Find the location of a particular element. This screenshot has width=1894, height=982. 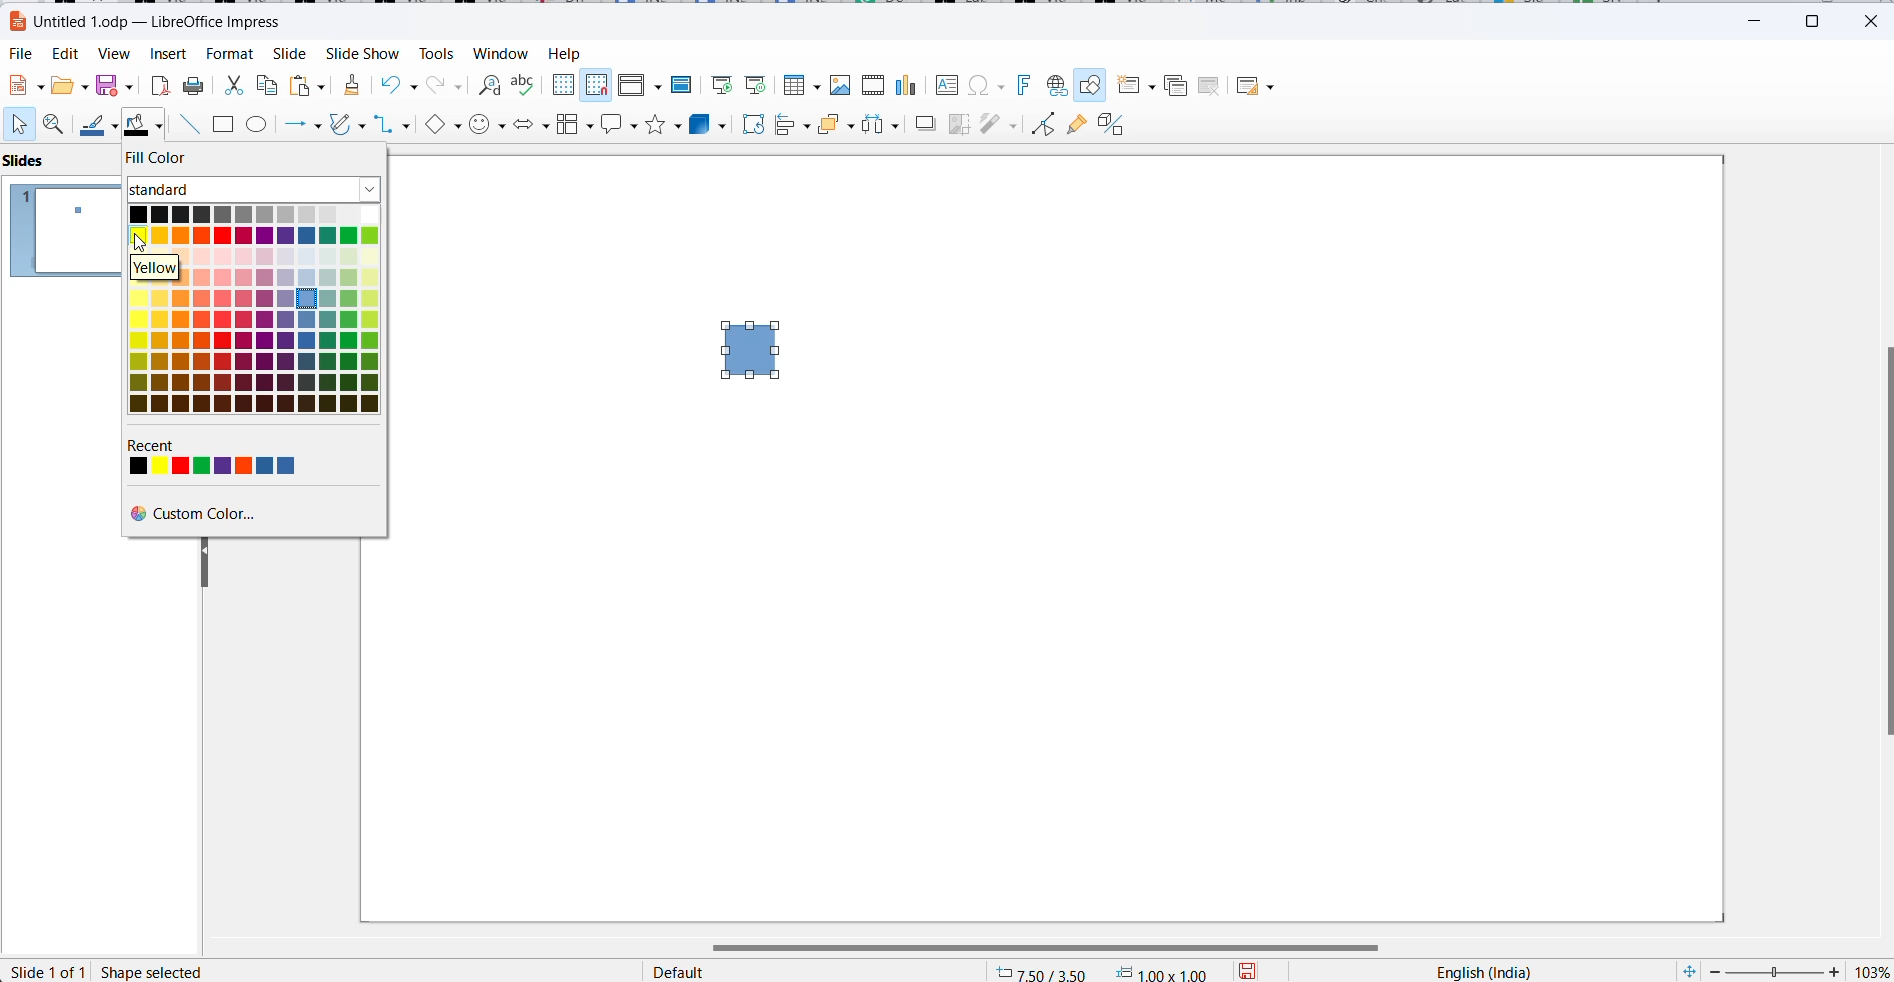

paste options is located at coordinates (307, 86).